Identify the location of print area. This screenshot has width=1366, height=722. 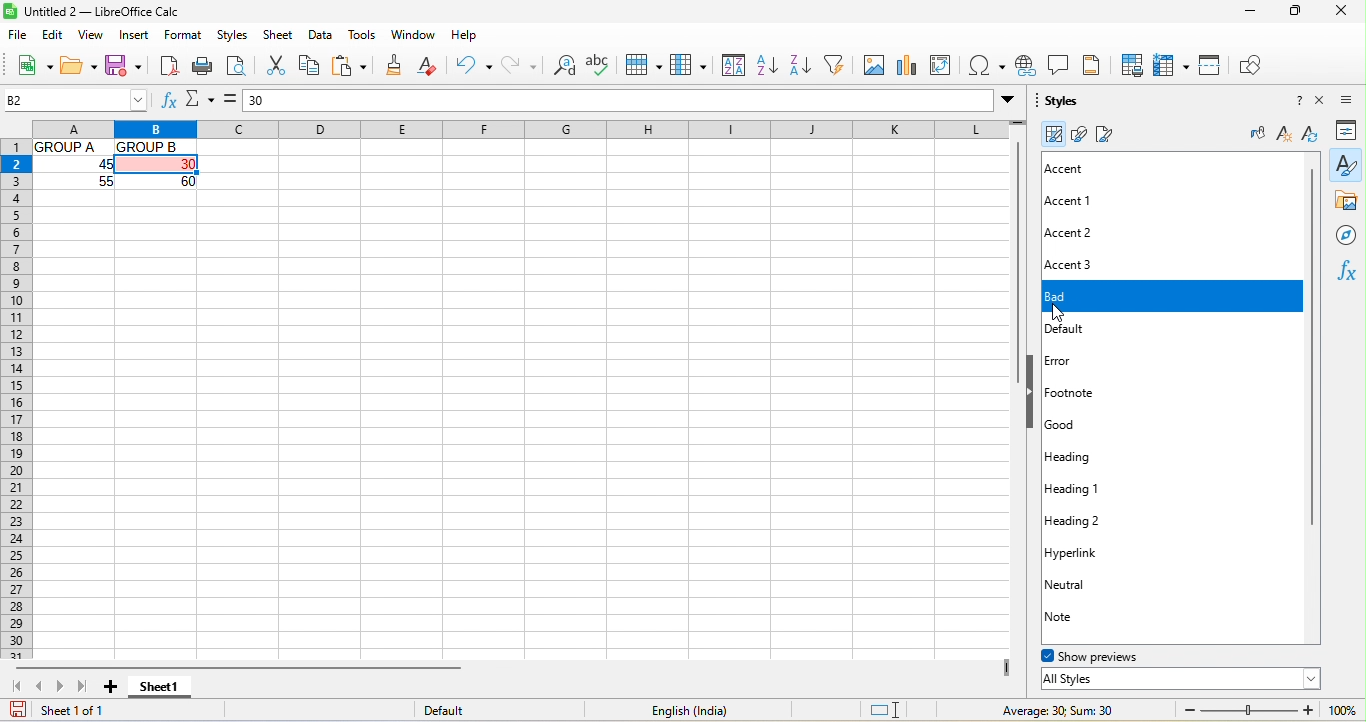
(1135, 64).